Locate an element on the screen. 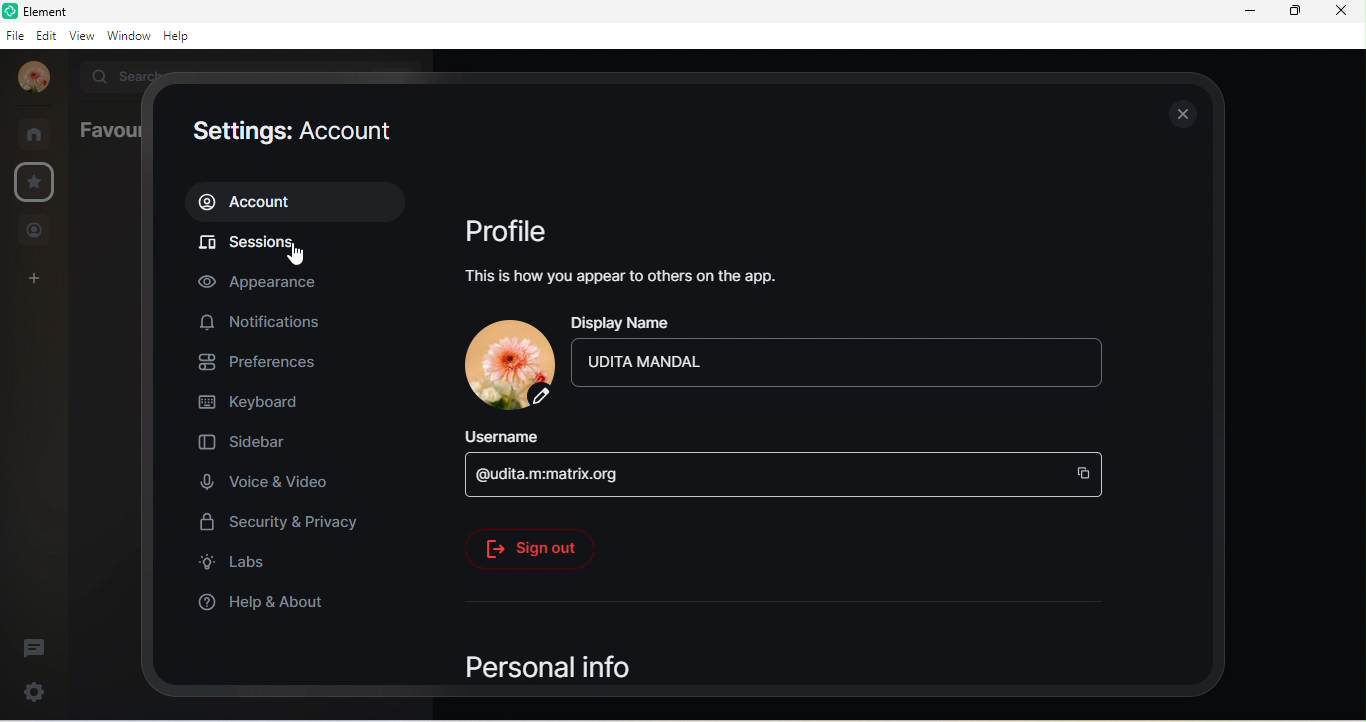 The image size is (1366, 722). element b room is located at coordinates (76, 11).